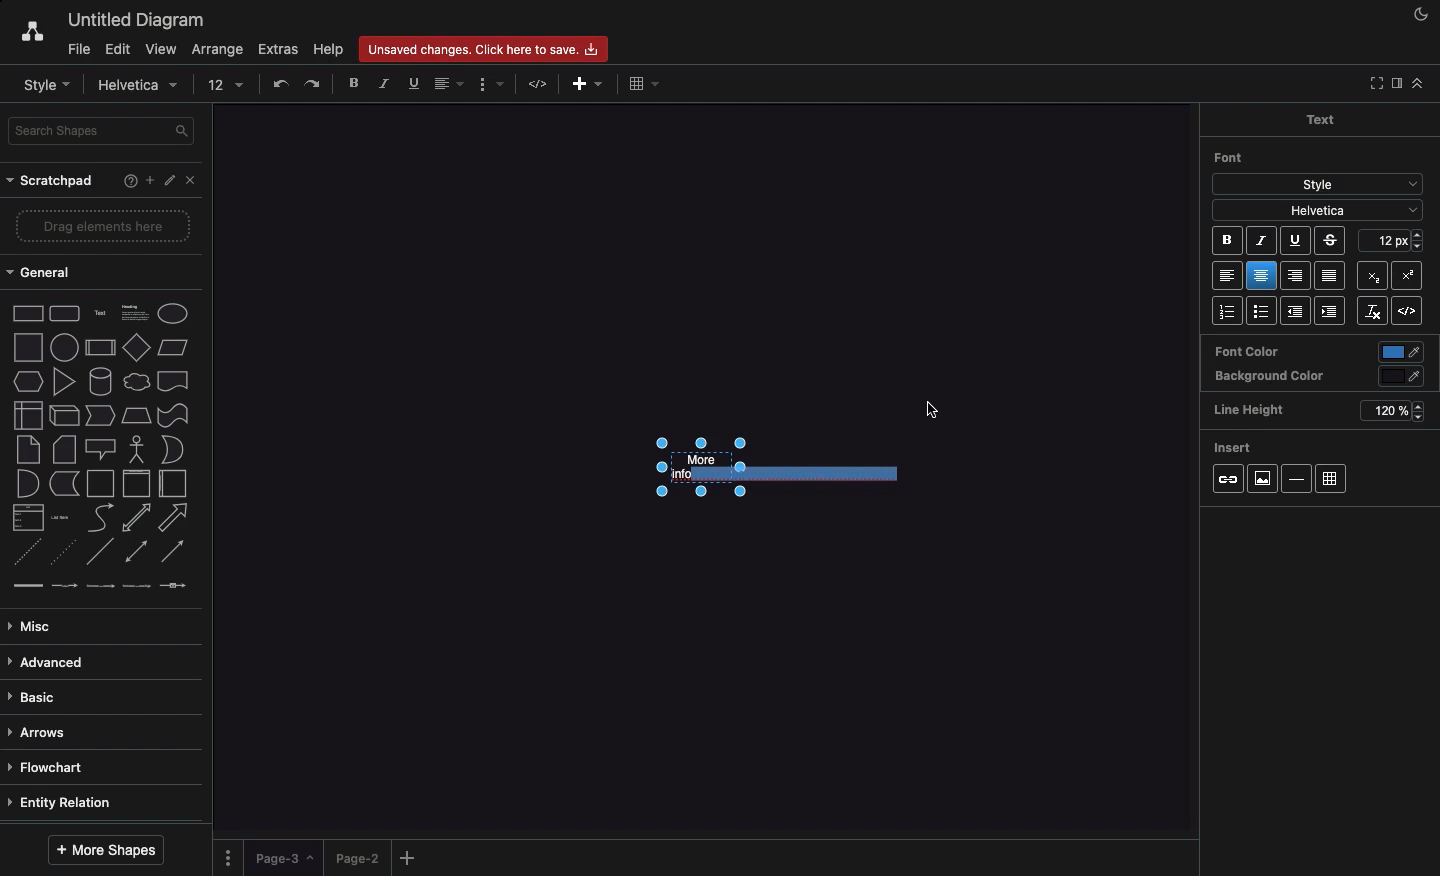  I want to click on 12, so click(227, 85).